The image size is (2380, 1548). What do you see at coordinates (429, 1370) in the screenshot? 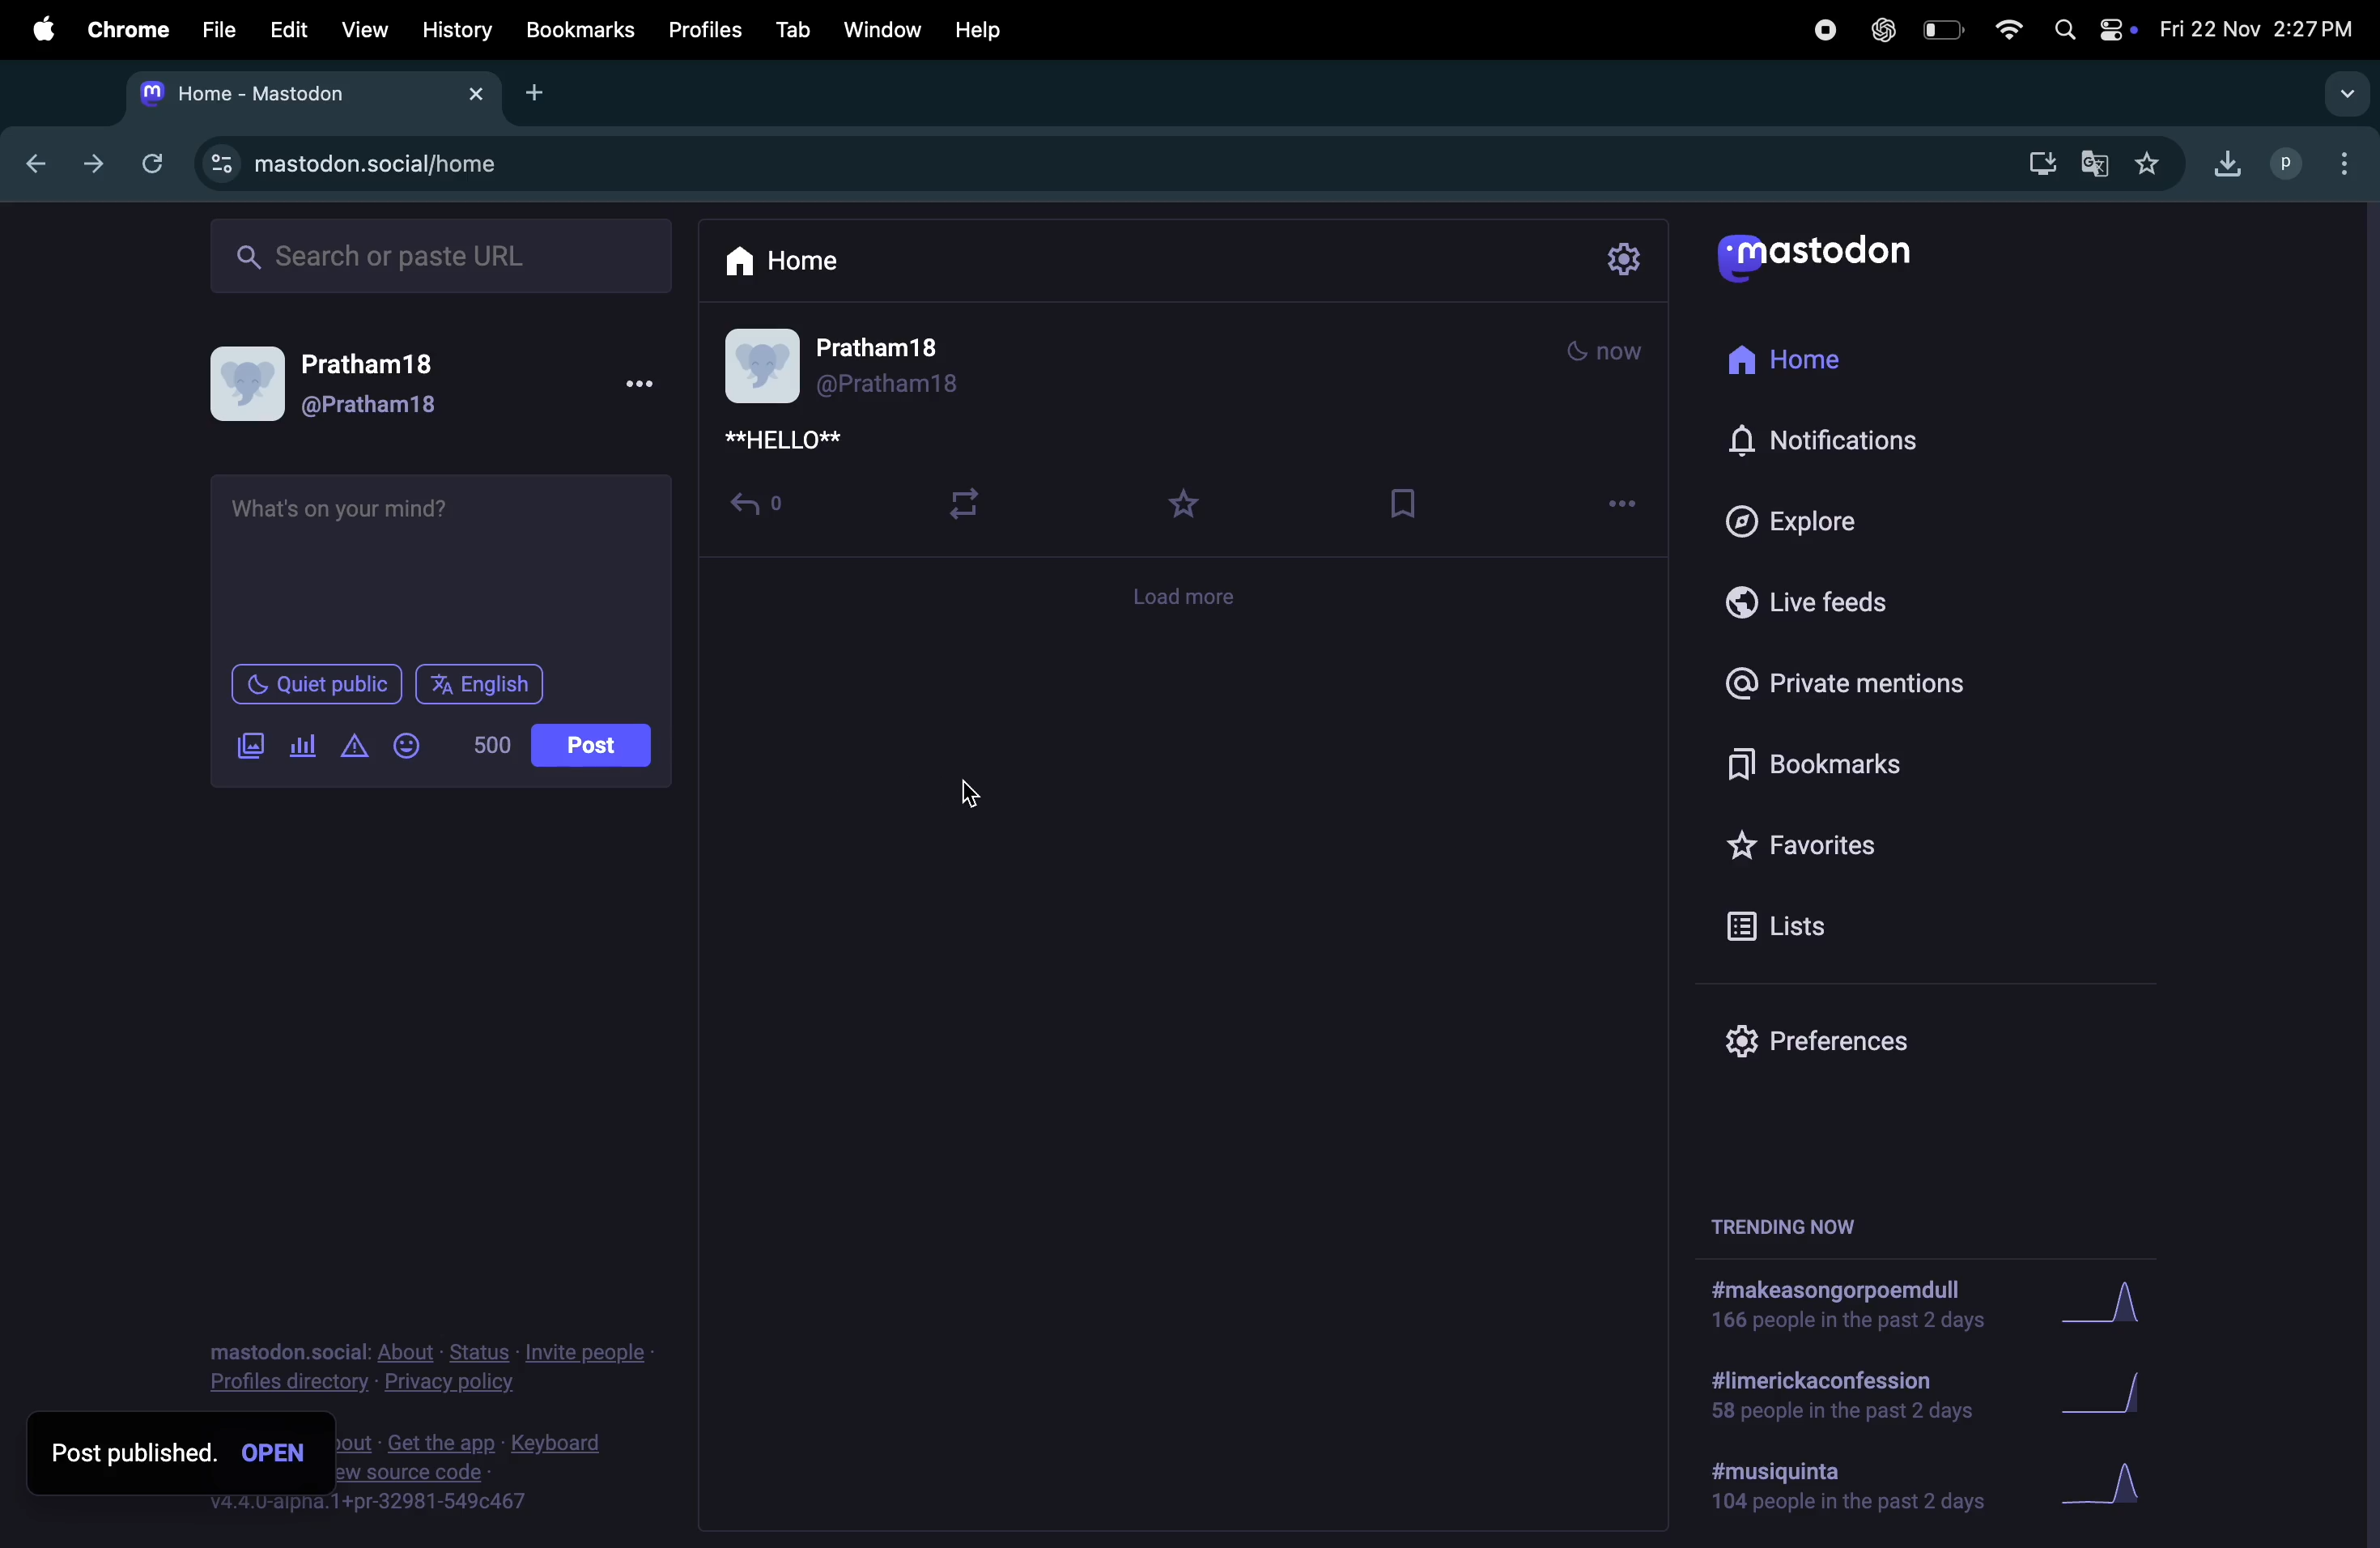
I see `privacy an policy` at bounding box center [429, 1370].